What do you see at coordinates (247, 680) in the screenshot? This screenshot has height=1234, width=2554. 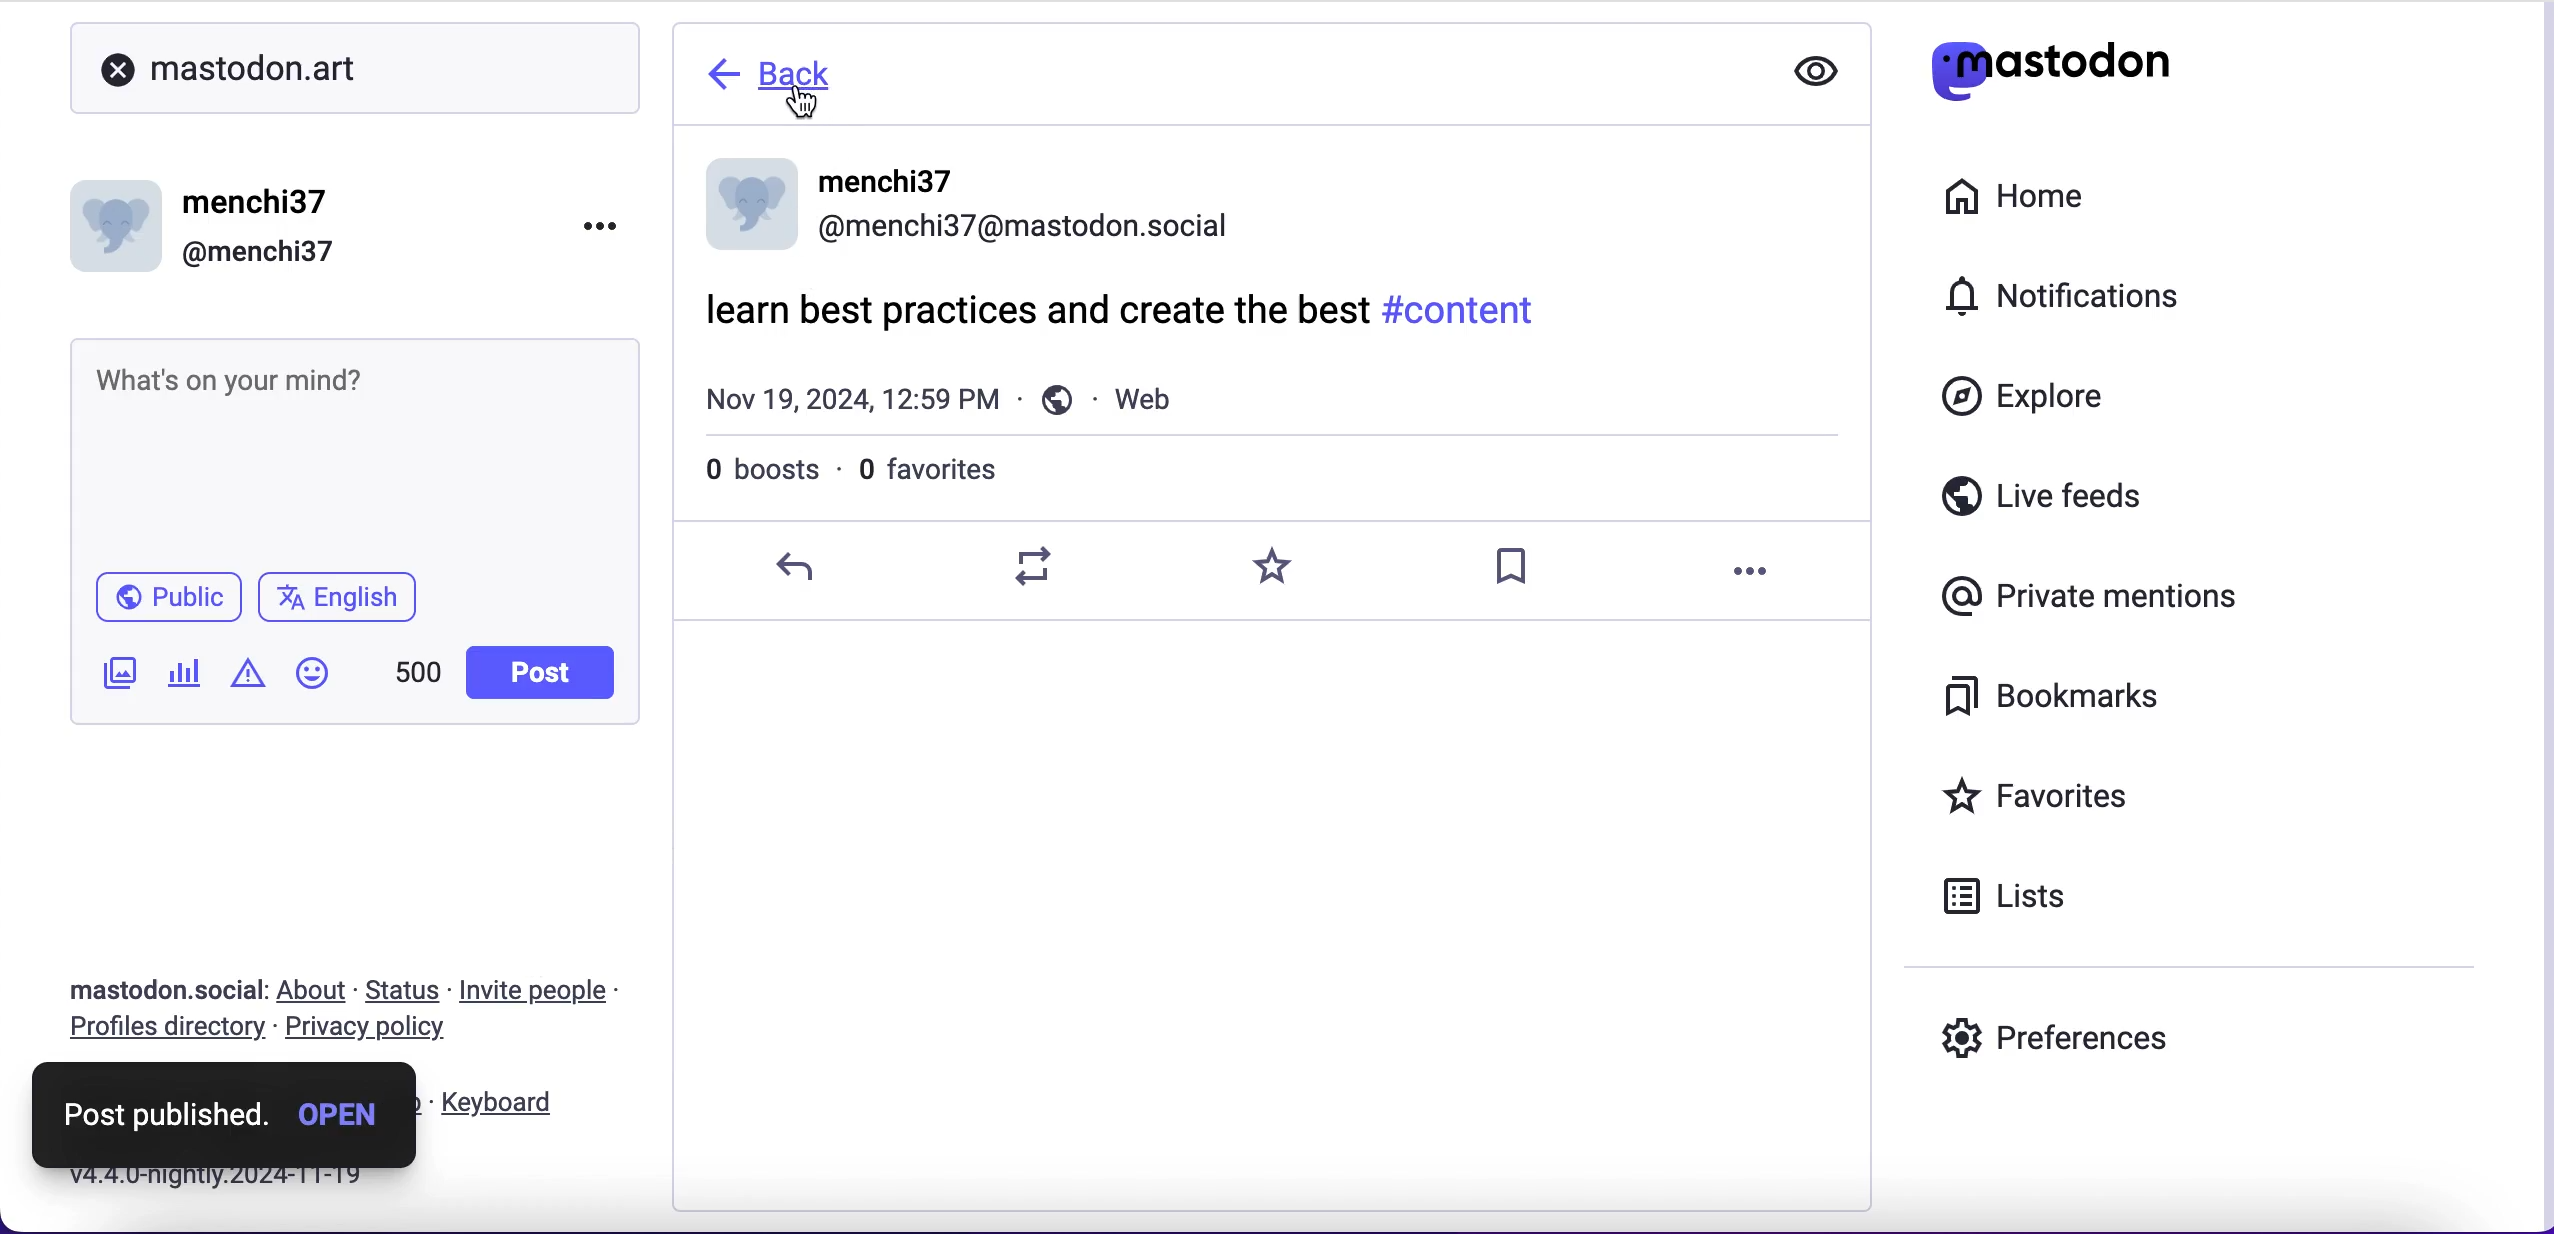 I see `add warnings` at bounding box center [247, 680].